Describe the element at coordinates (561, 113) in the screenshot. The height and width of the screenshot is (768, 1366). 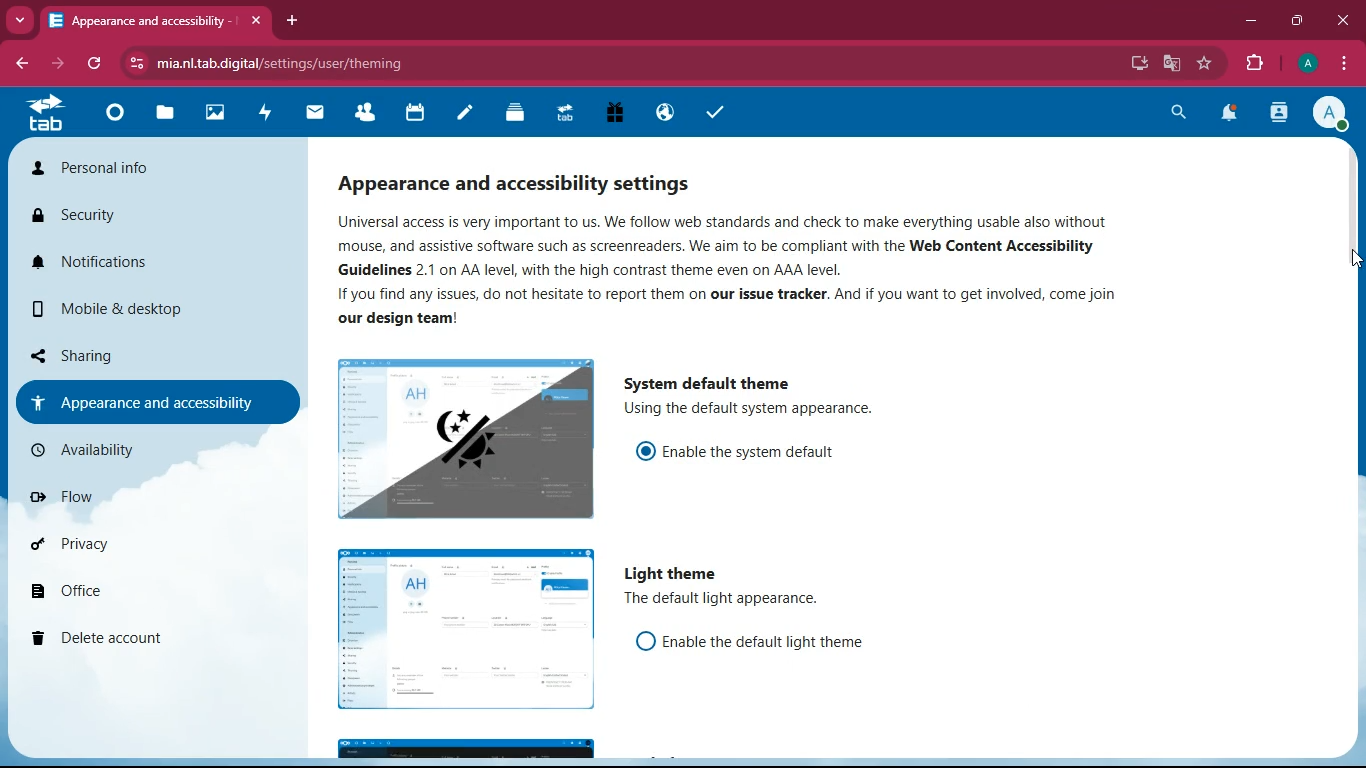
I see `tab` at that location.